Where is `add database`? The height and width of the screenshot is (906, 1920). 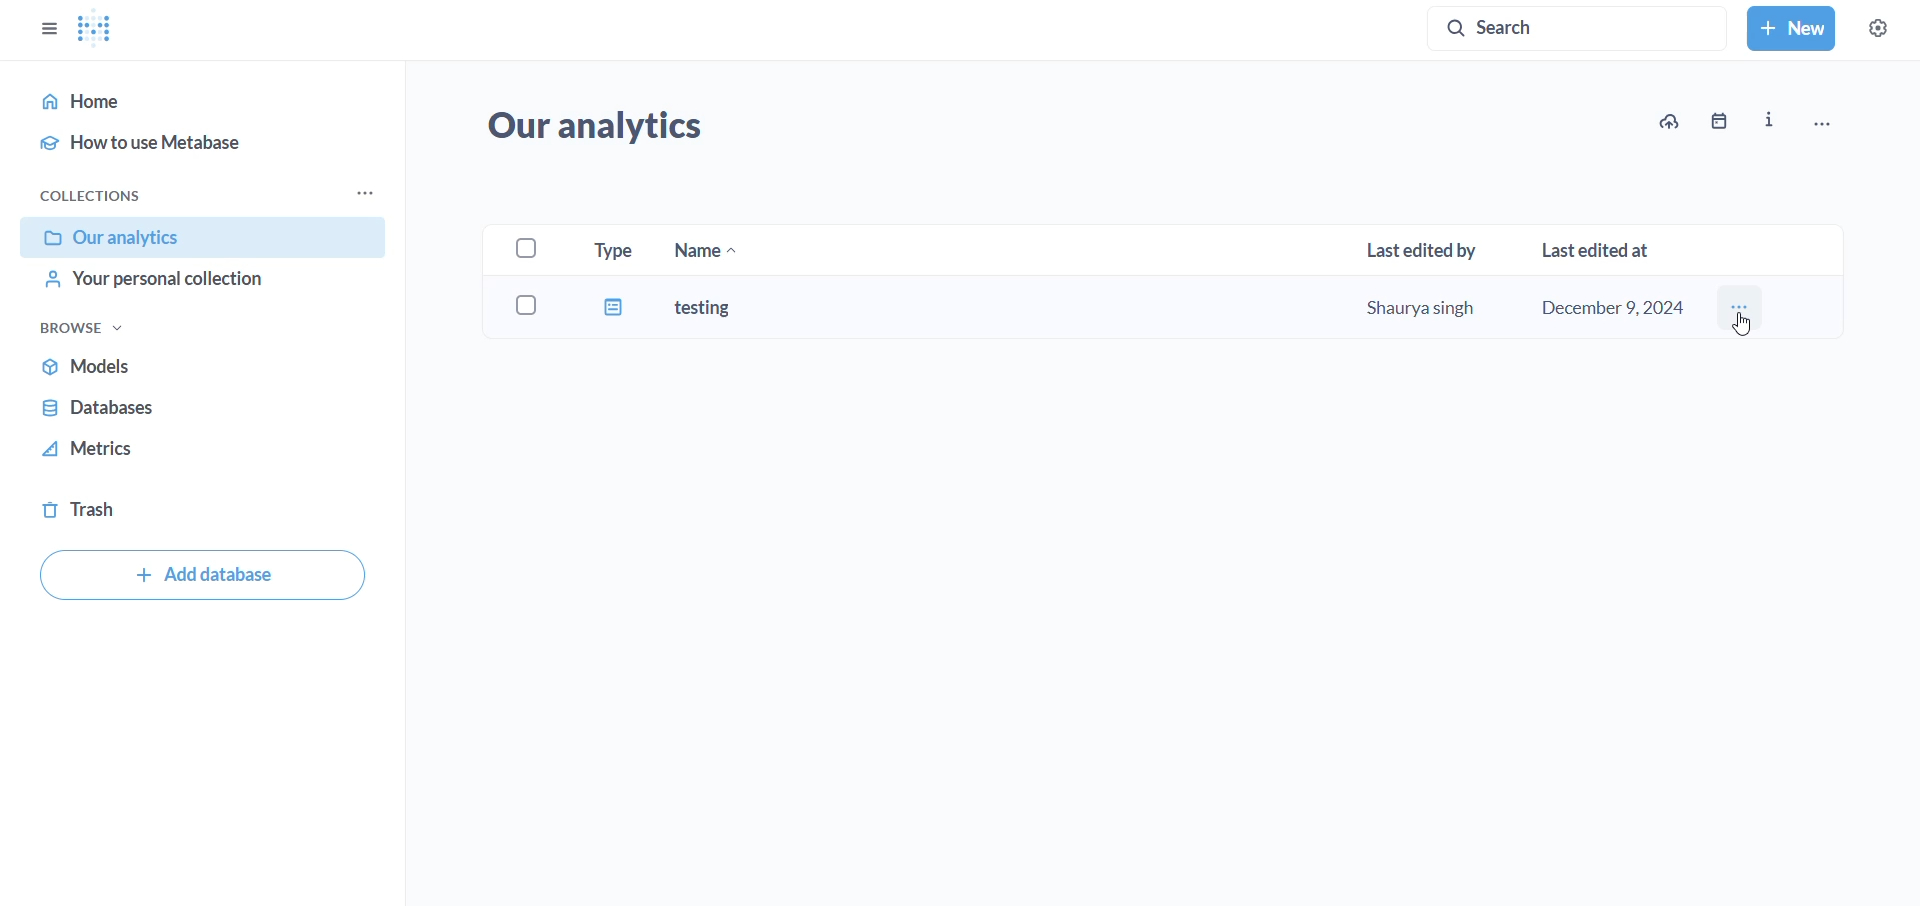
add database is located at coordinates (201, 575).